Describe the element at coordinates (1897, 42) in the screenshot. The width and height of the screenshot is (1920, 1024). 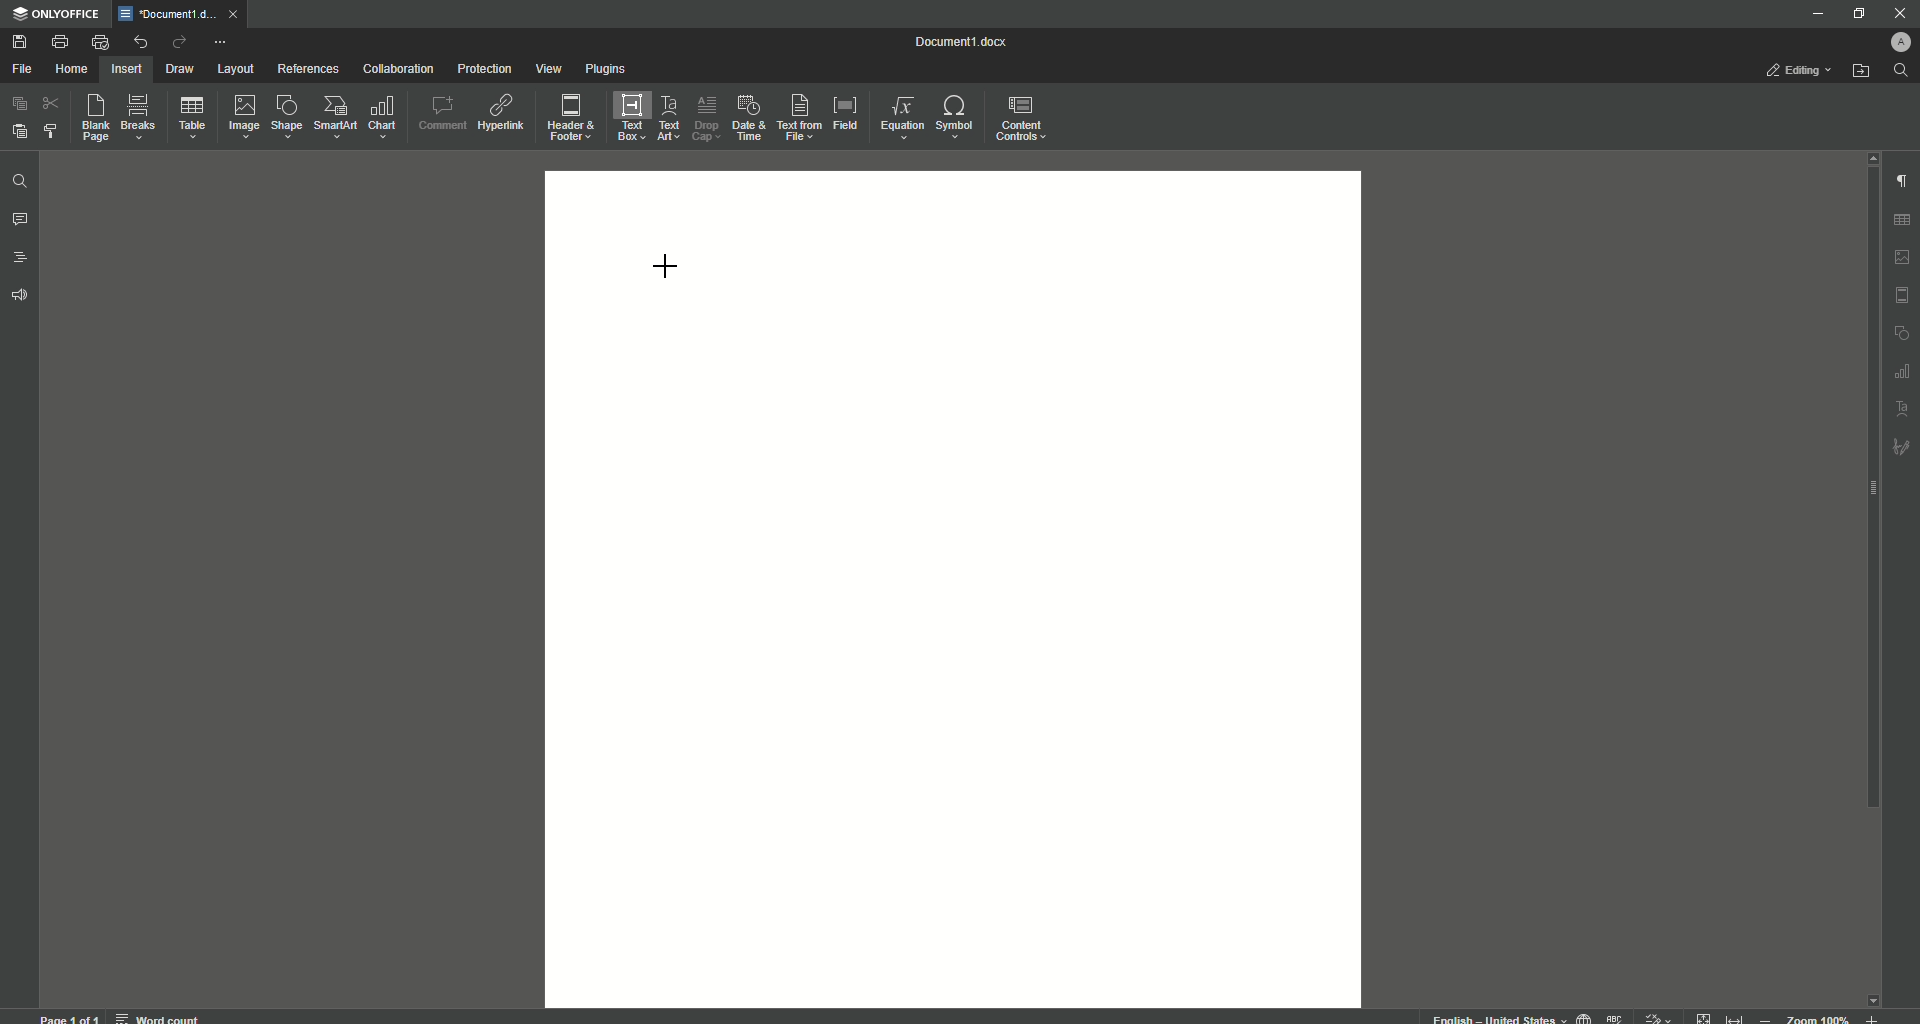
I see `Profile` at that location.